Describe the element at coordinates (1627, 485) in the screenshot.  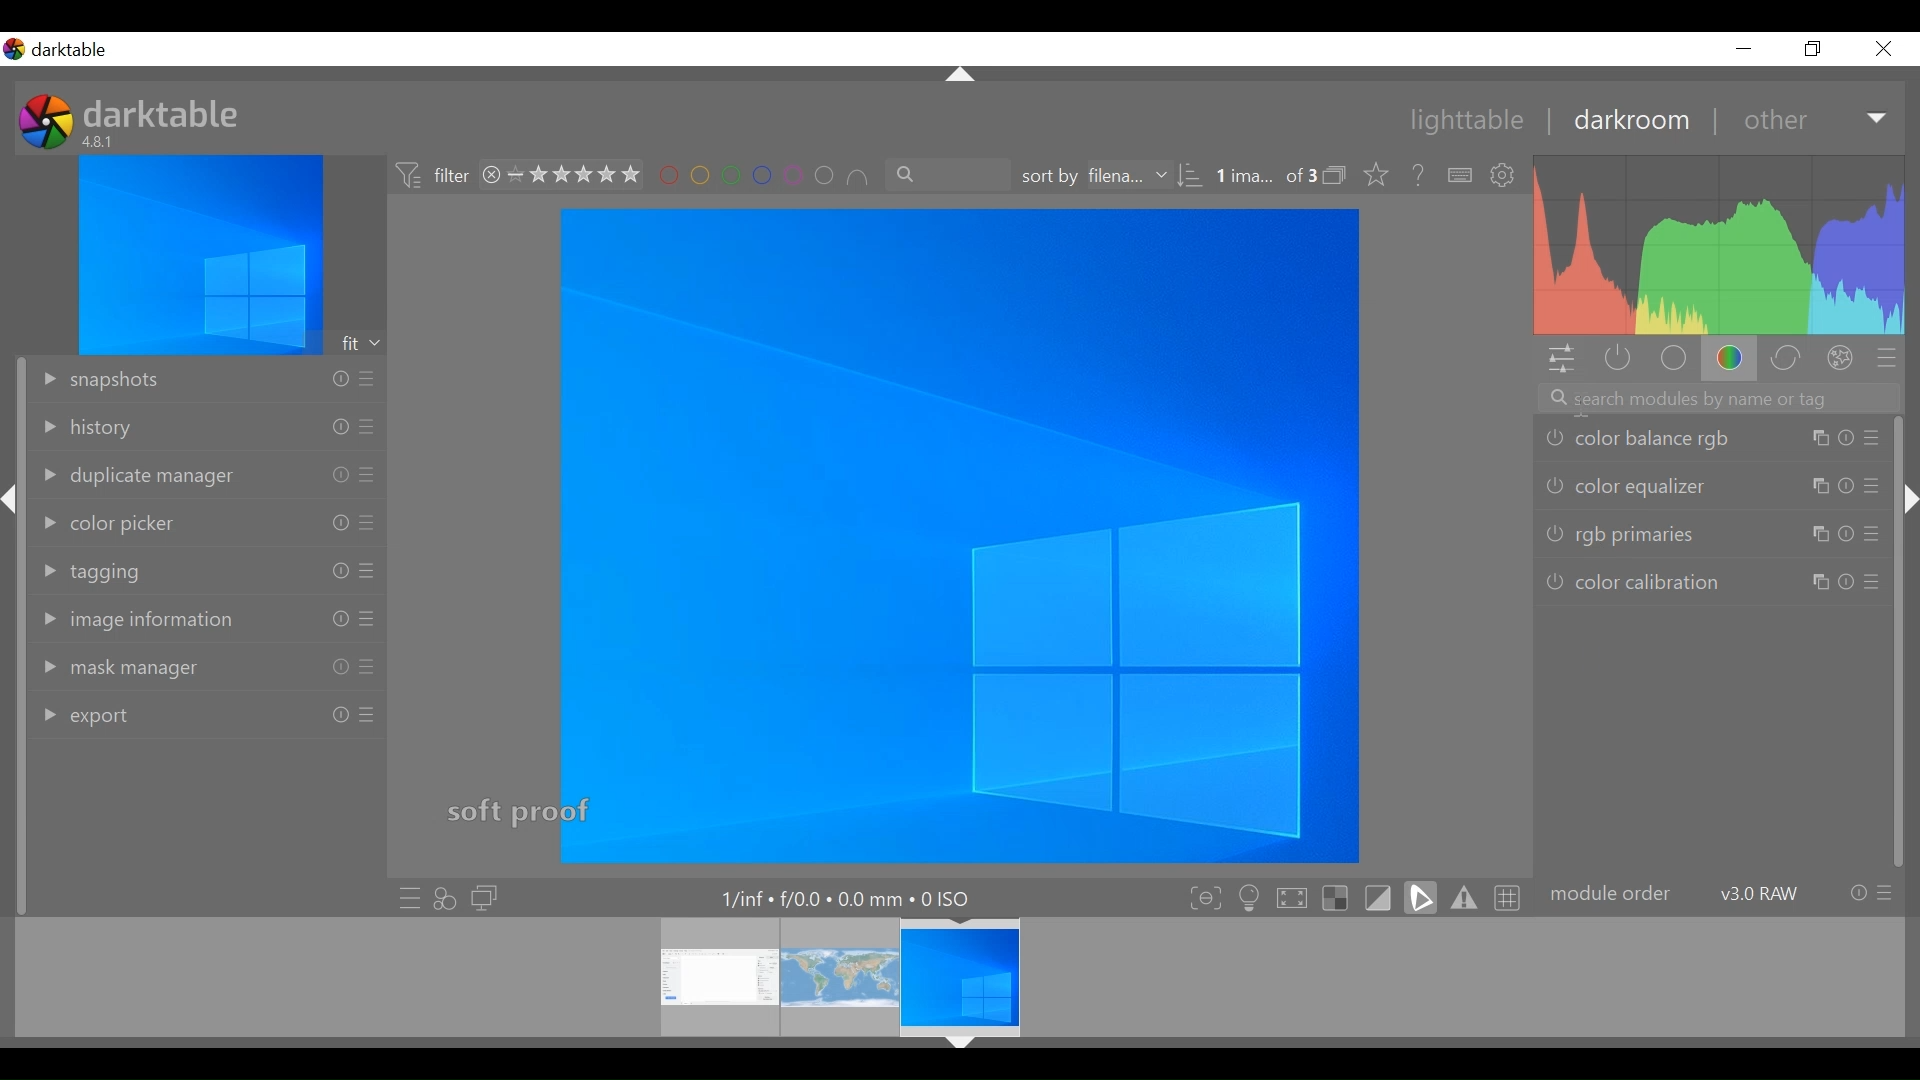
I see `color equalizer` at that location.